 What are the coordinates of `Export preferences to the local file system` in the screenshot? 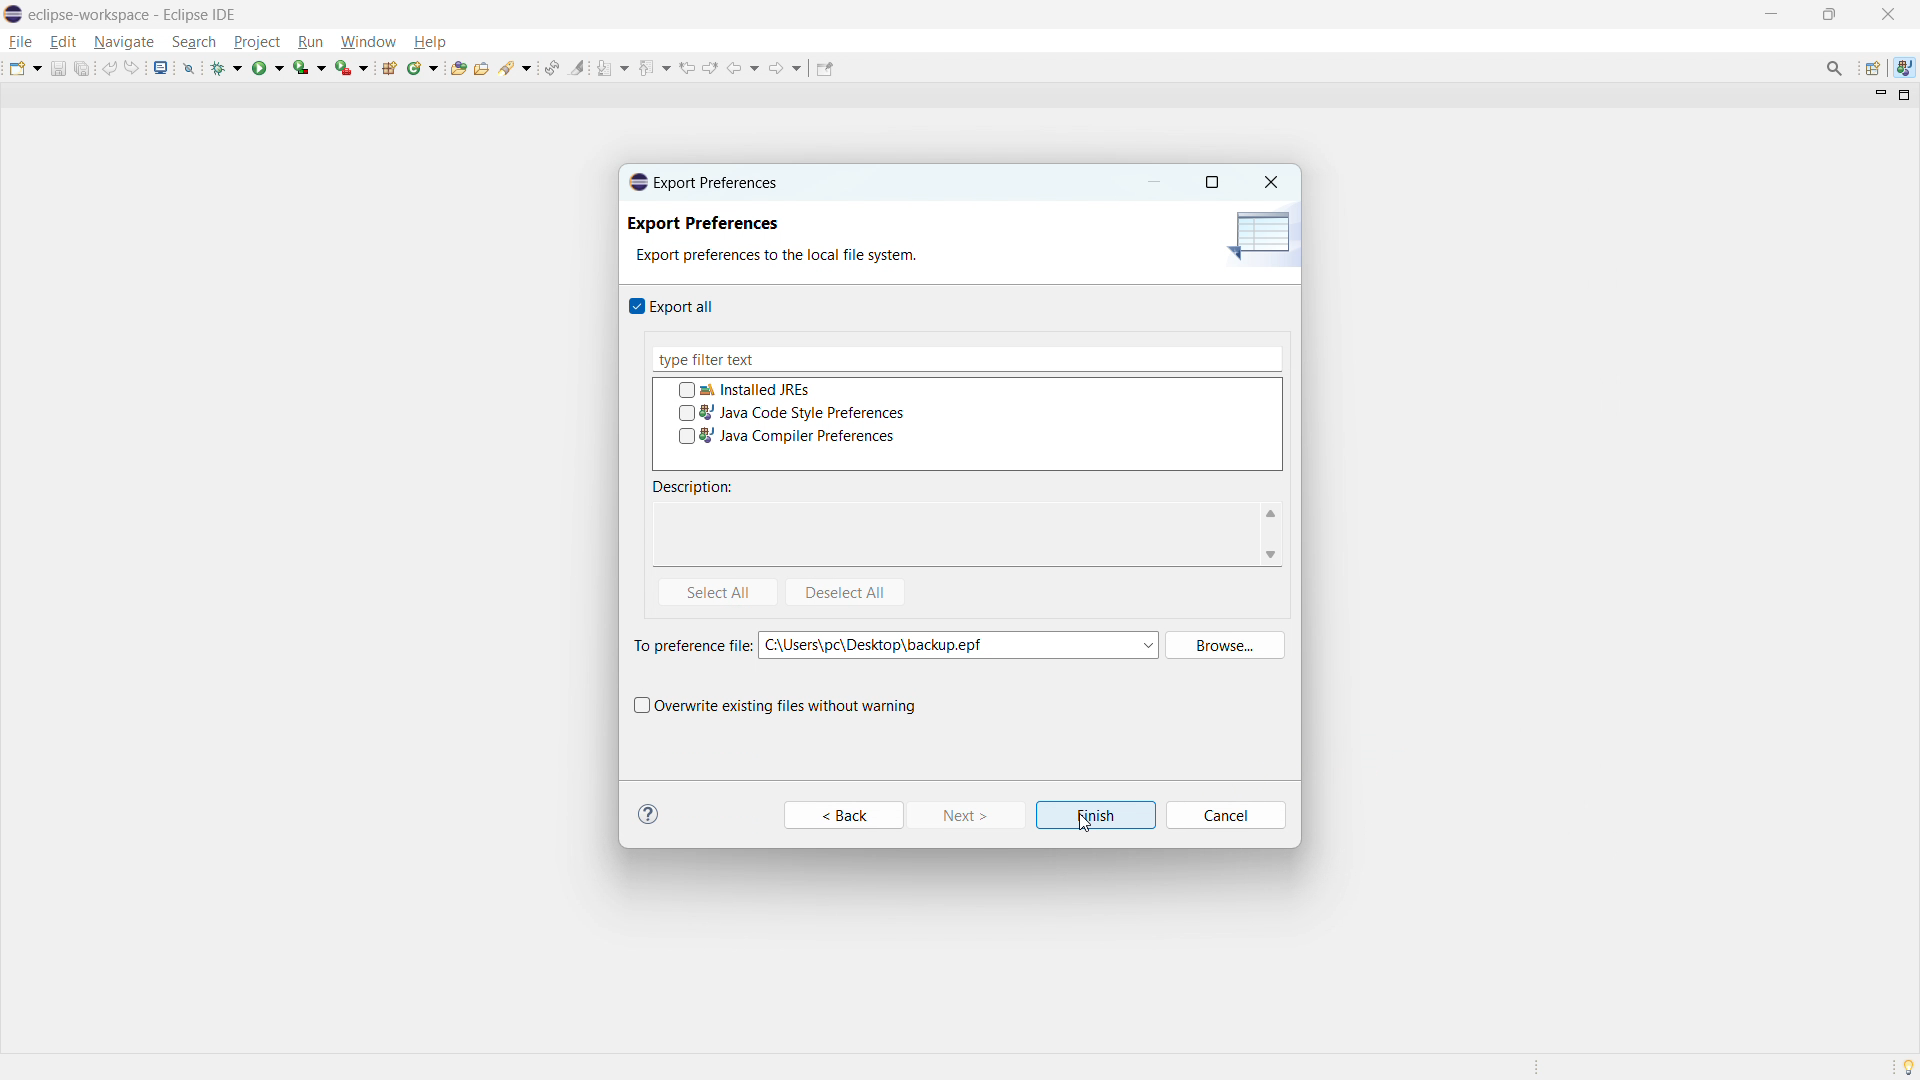 It's located at (796, 260).